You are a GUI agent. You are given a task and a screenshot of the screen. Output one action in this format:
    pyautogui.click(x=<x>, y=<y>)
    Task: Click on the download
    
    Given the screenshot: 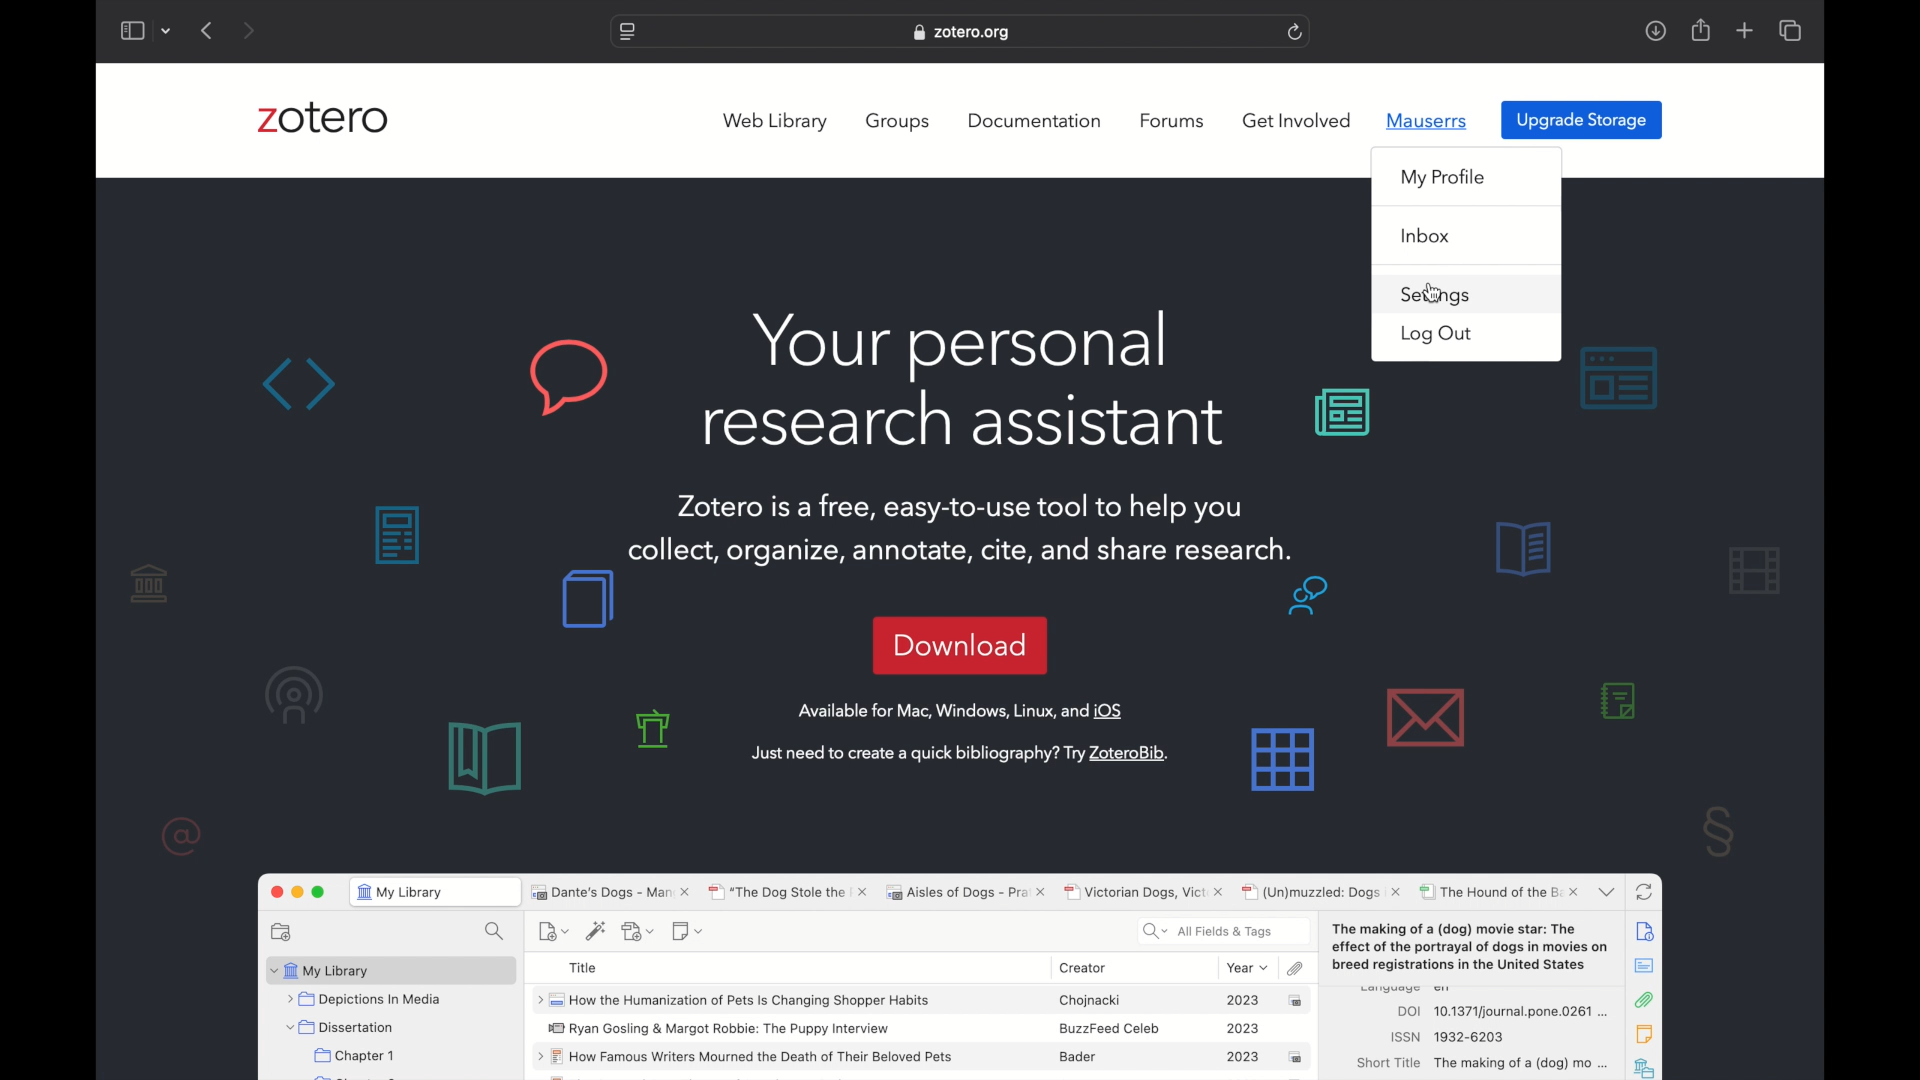 What is the action you would take?
    pyautogui.click(x=959, y=644)
    